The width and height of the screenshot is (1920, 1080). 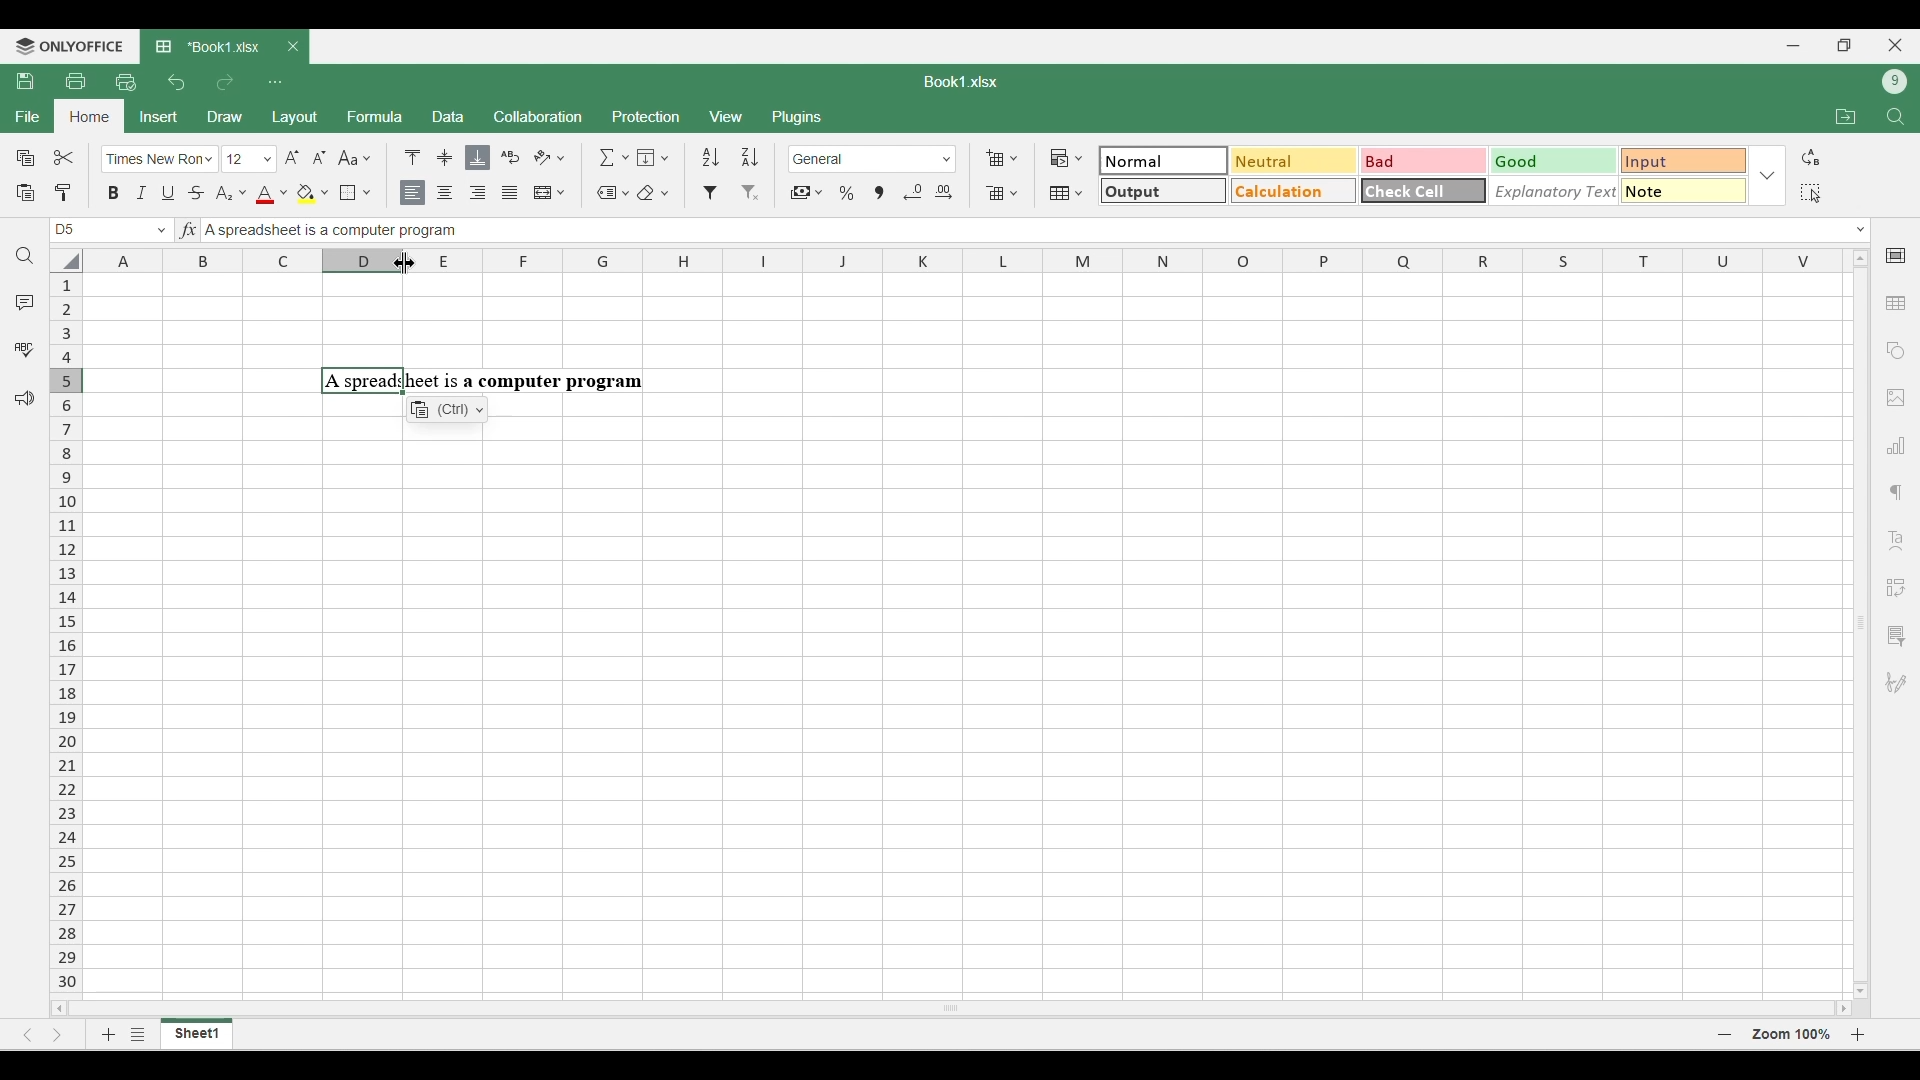 I want to click on Decrease decimal, so click(x=913, y=192).